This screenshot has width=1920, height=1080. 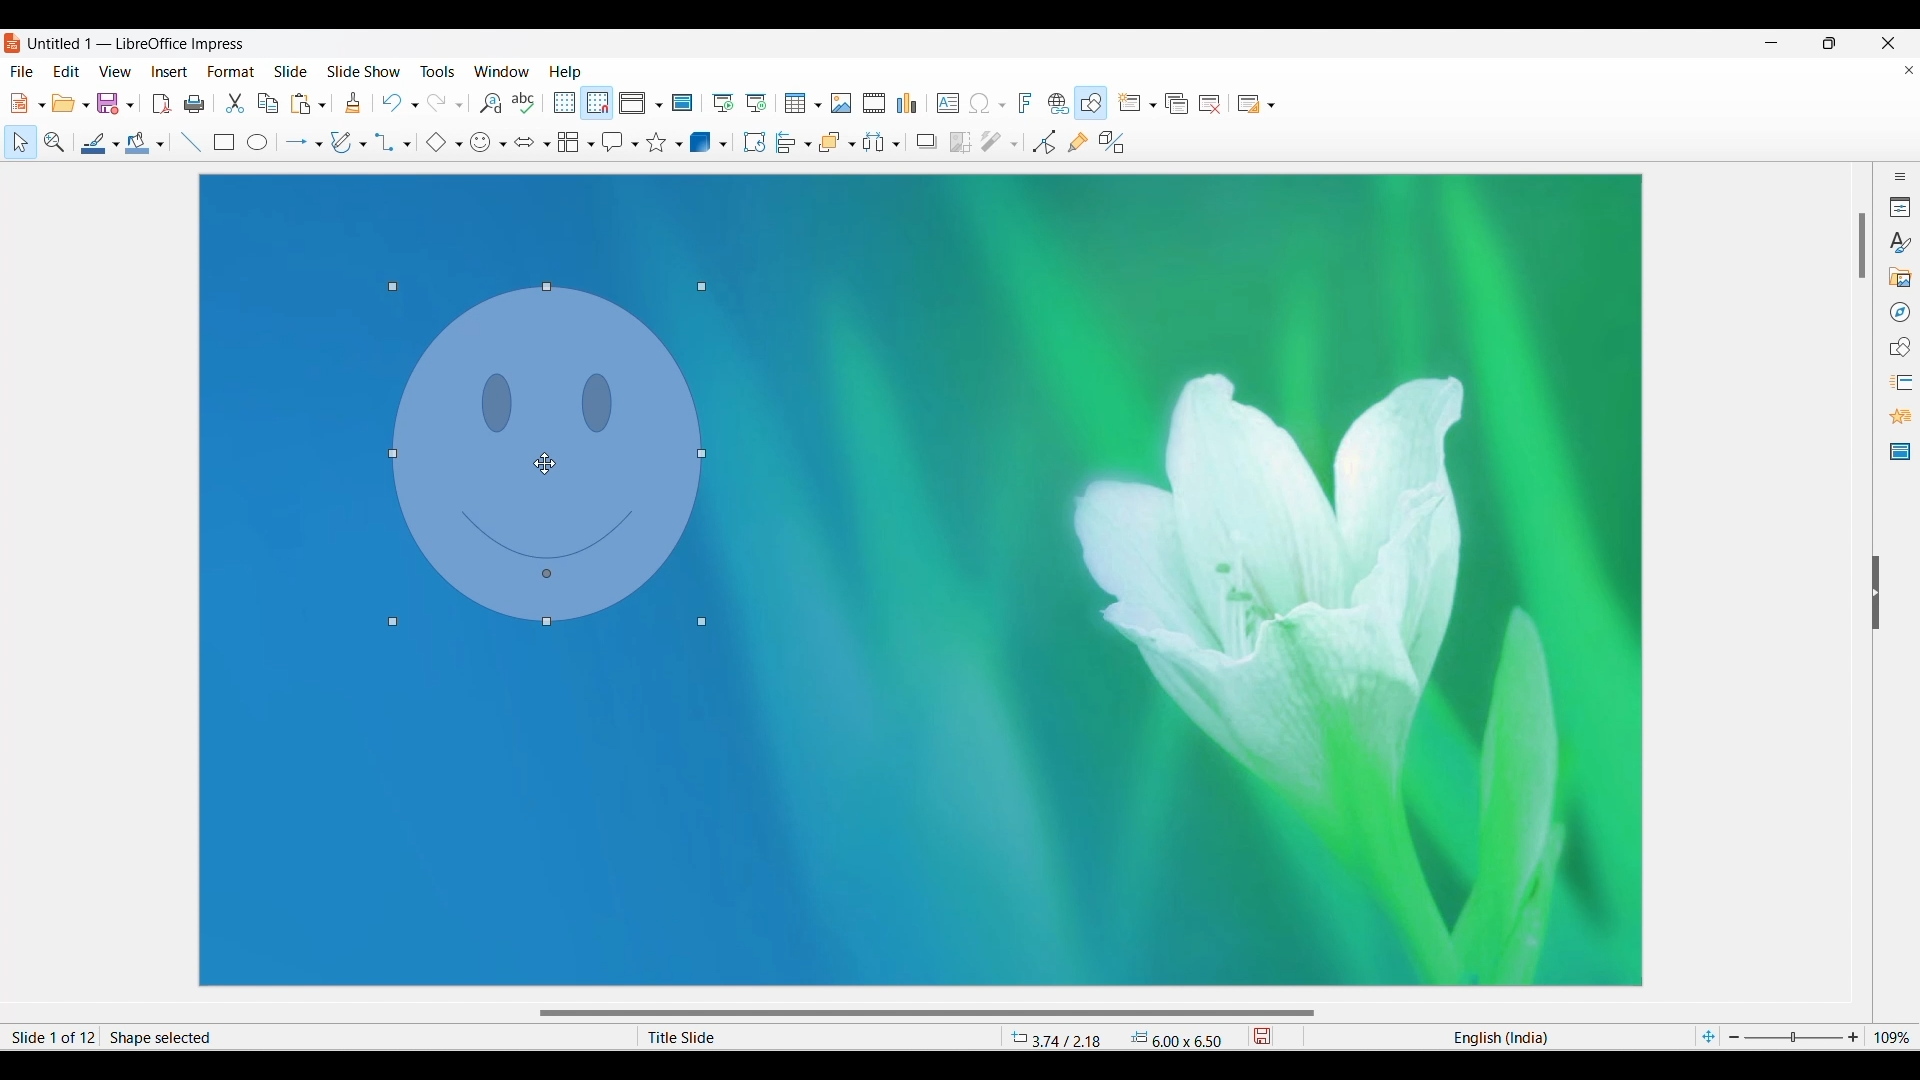 What do you see at coordinates (1002, 105) in the screenshot?
I see `Special character options` at bounding box center [1002, 105].